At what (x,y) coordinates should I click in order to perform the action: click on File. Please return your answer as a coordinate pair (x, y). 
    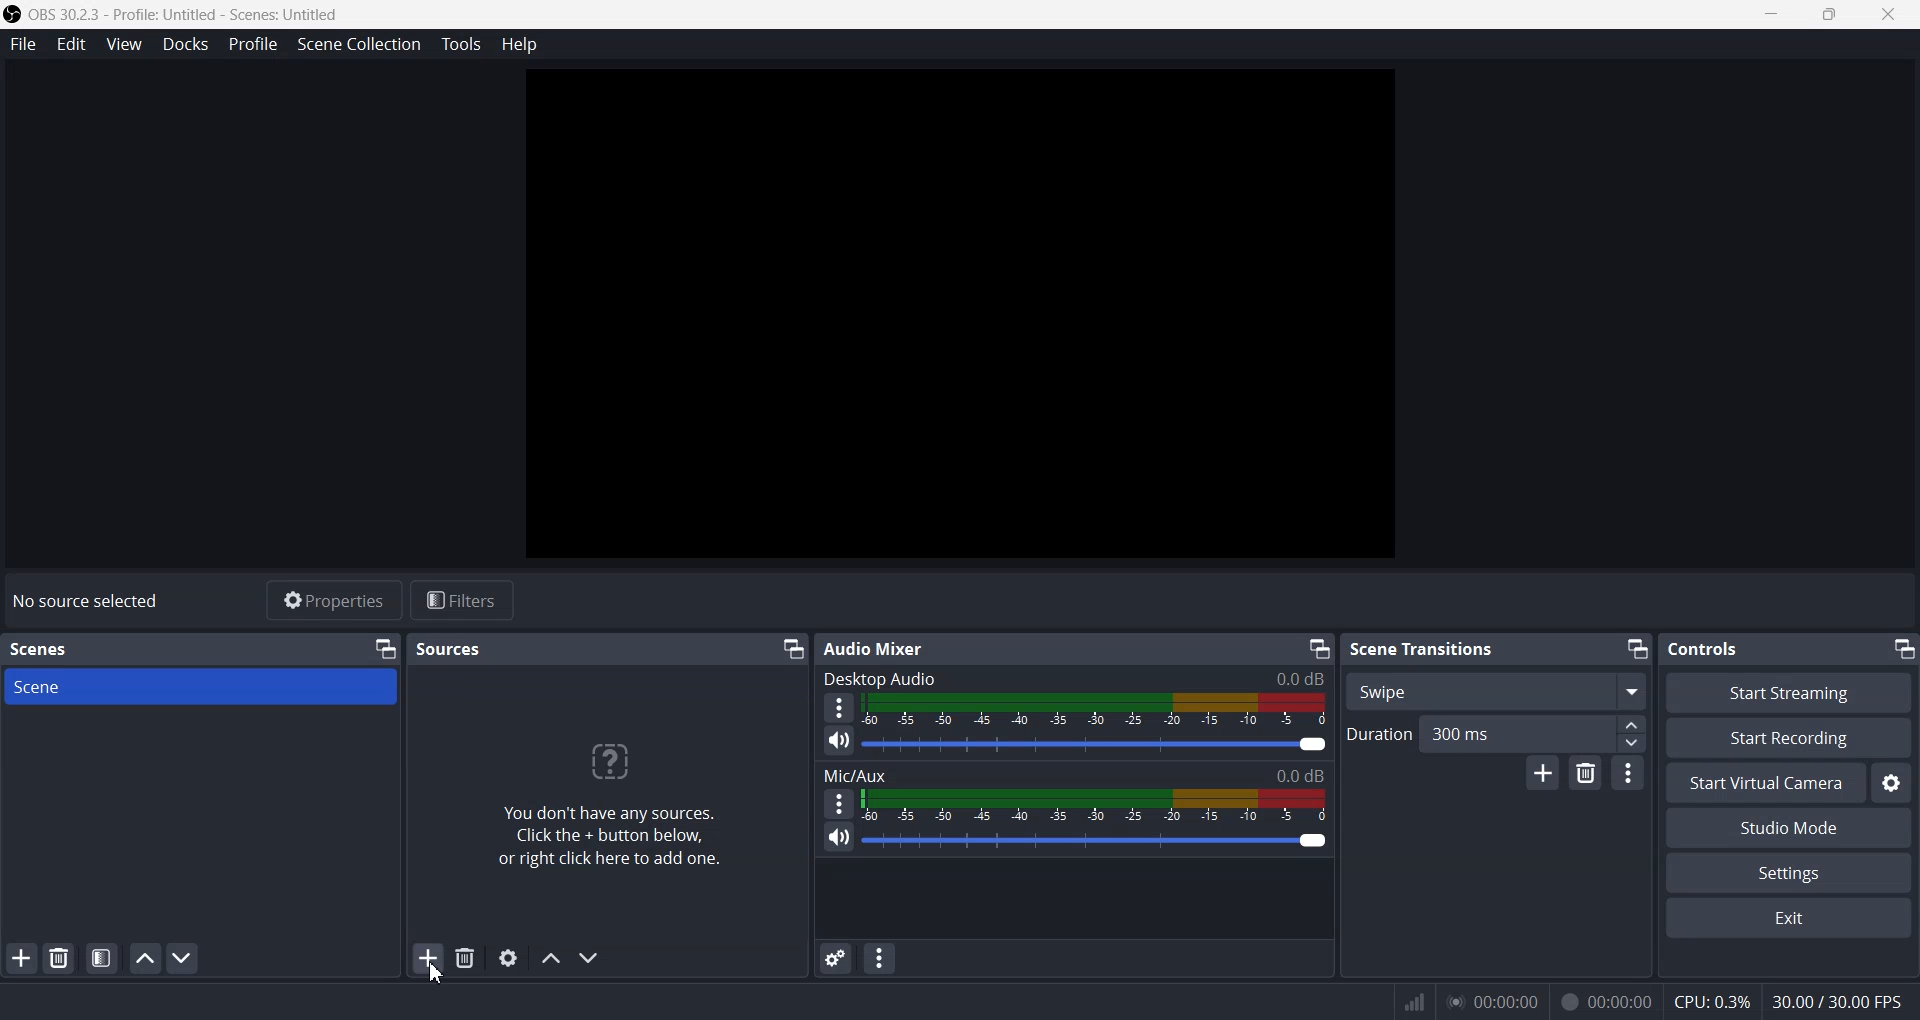
    Looking at the image, I should click on (22, 43).